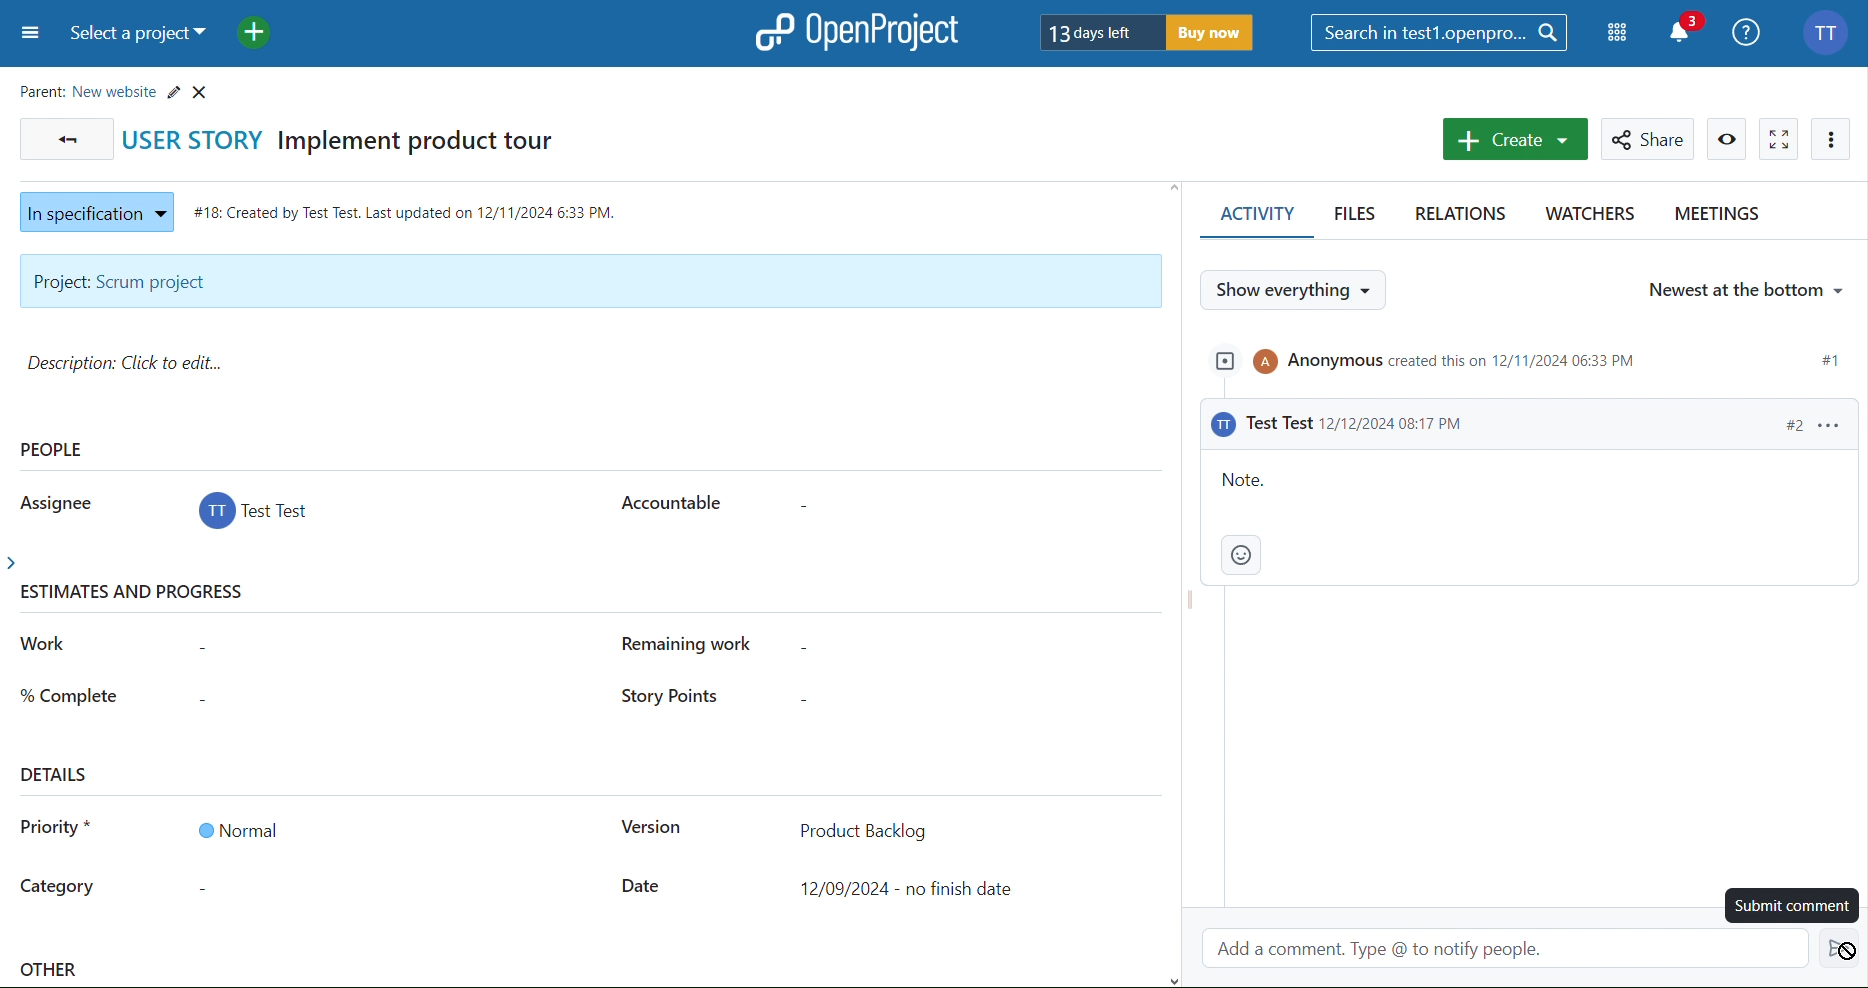  What do you see at coordinates (1440, 32) in the screenshot?
I see `Search` at bounding box center [1440, 32].